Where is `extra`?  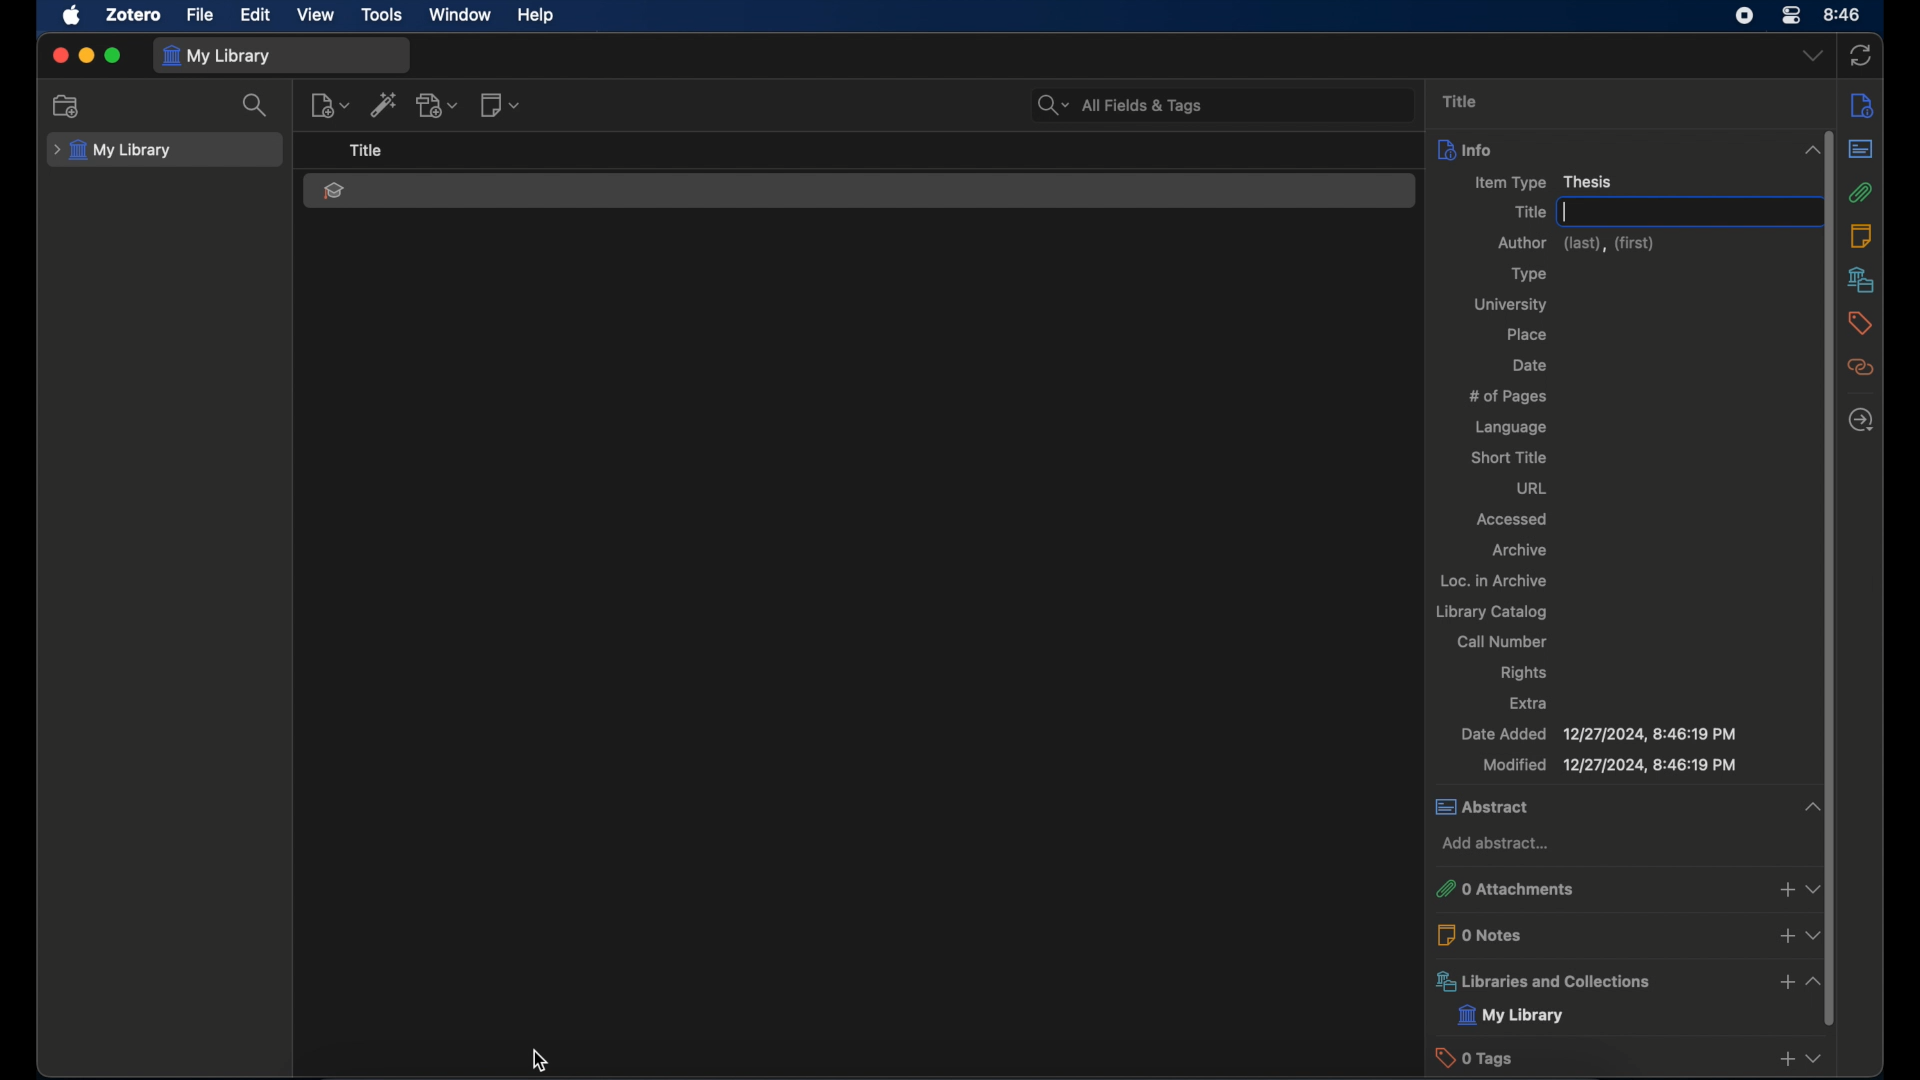
extra is located at coordinates (1529, 701).